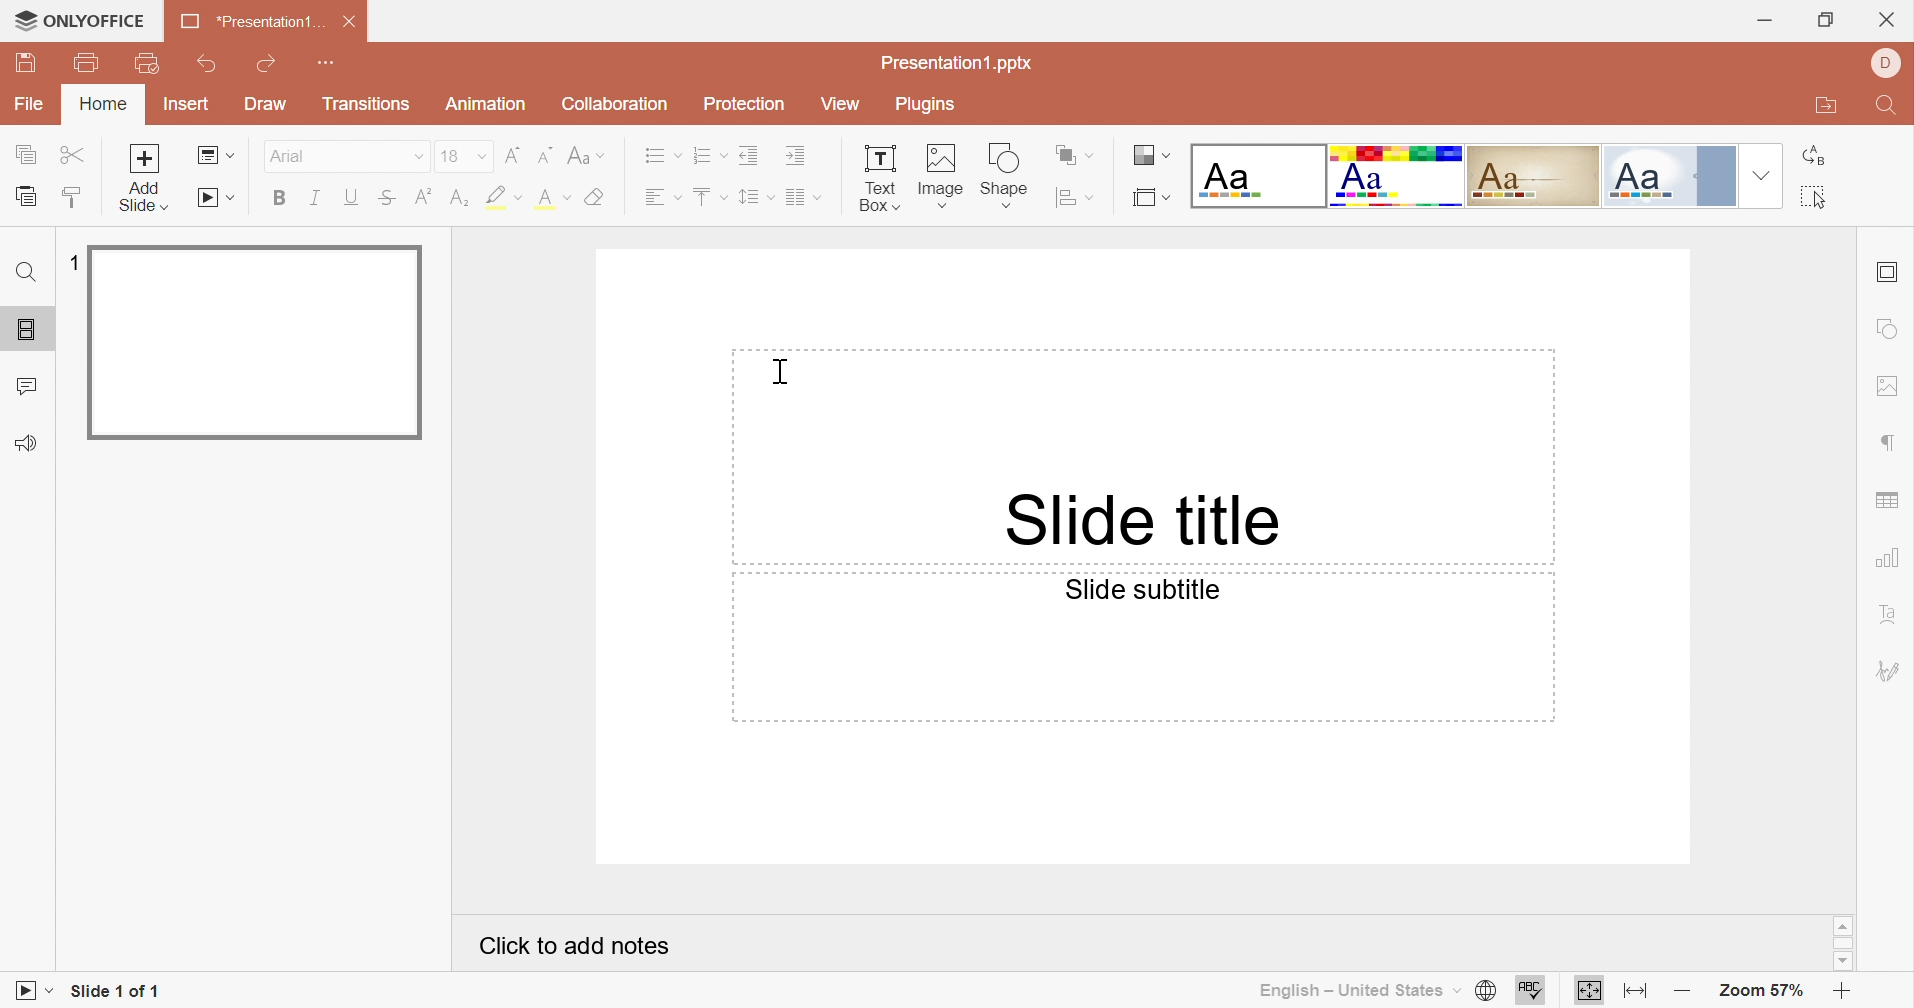 Image resolution: width=1914 pixels, height=1008 pixels. Describe the element at coordinates (350, 27) in the screenshot. I see `Close` at that location.